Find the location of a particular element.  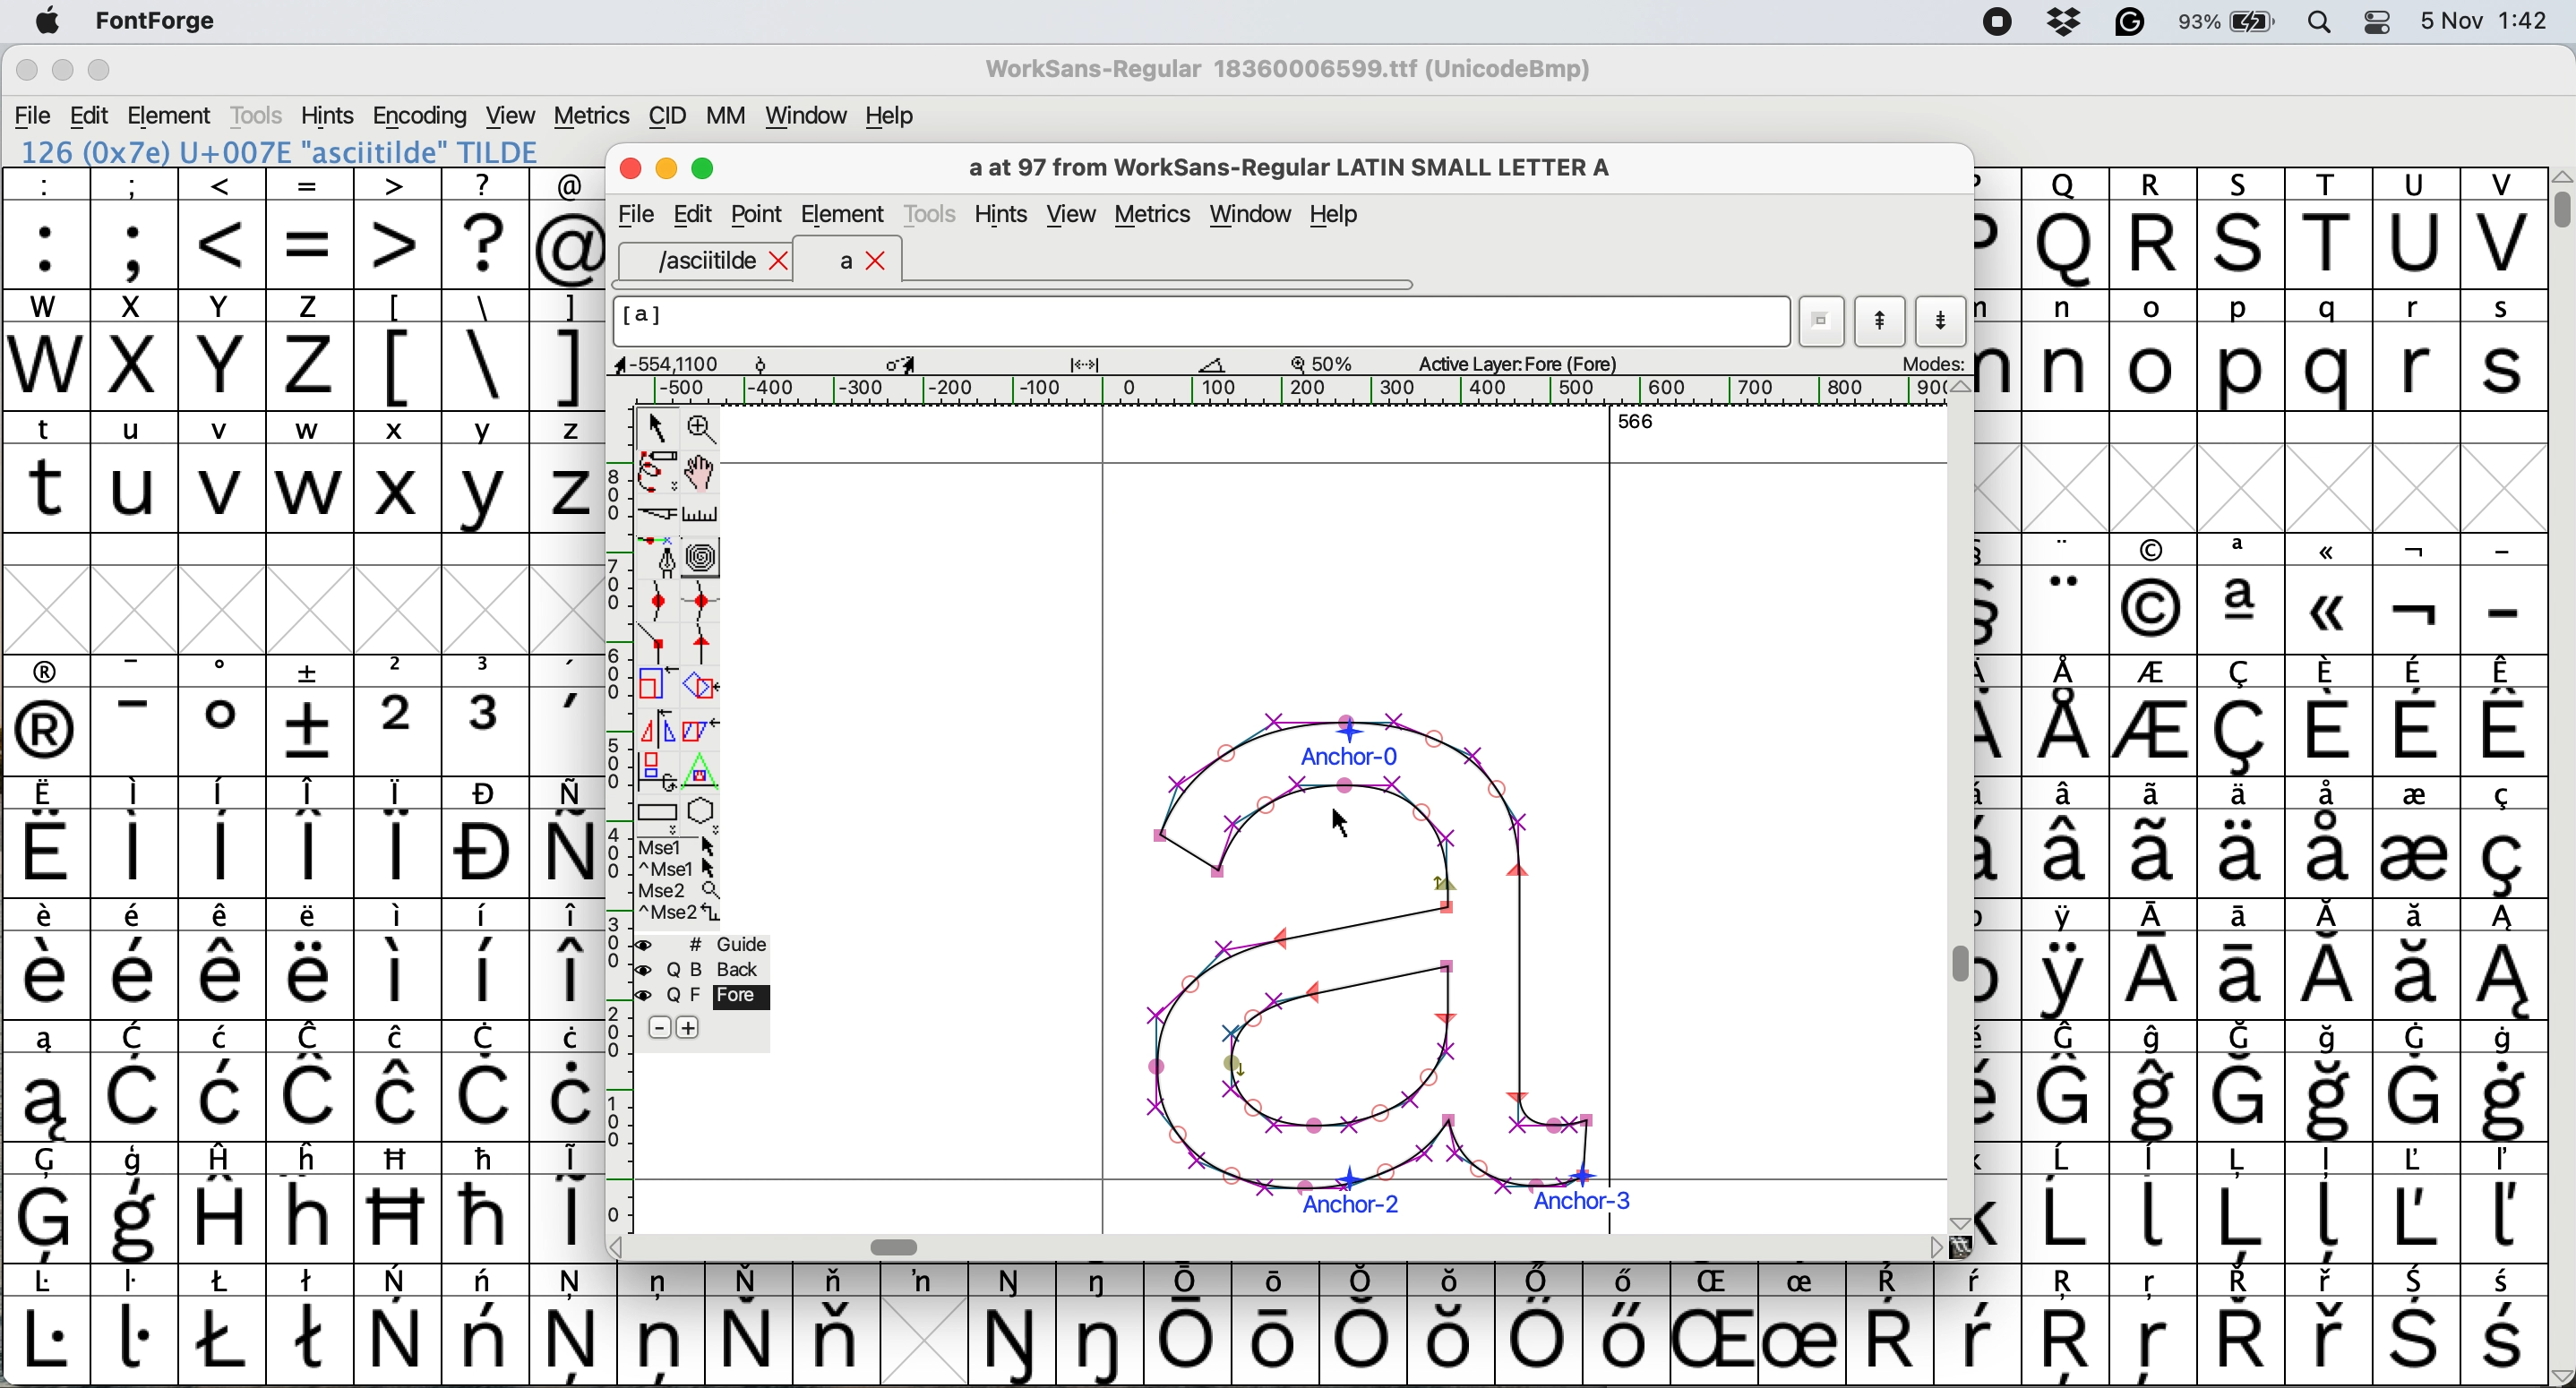

hints is located at coordinates (329, 114).